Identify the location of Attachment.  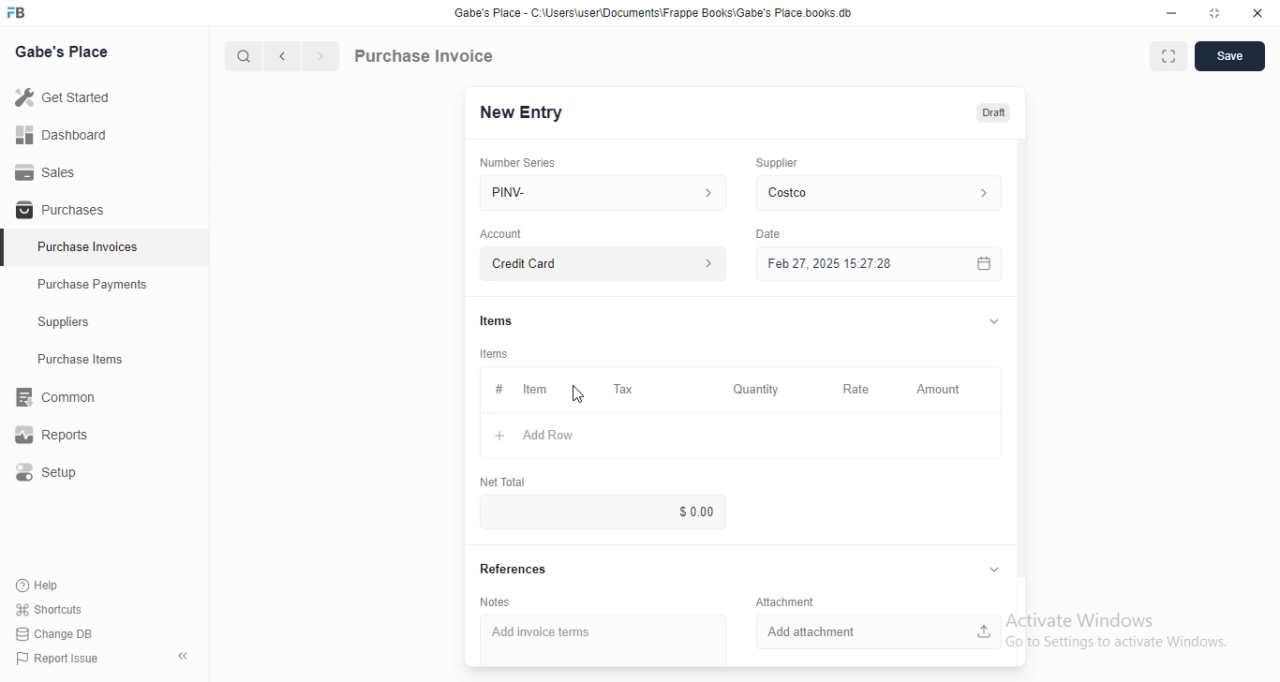
(785, 601).